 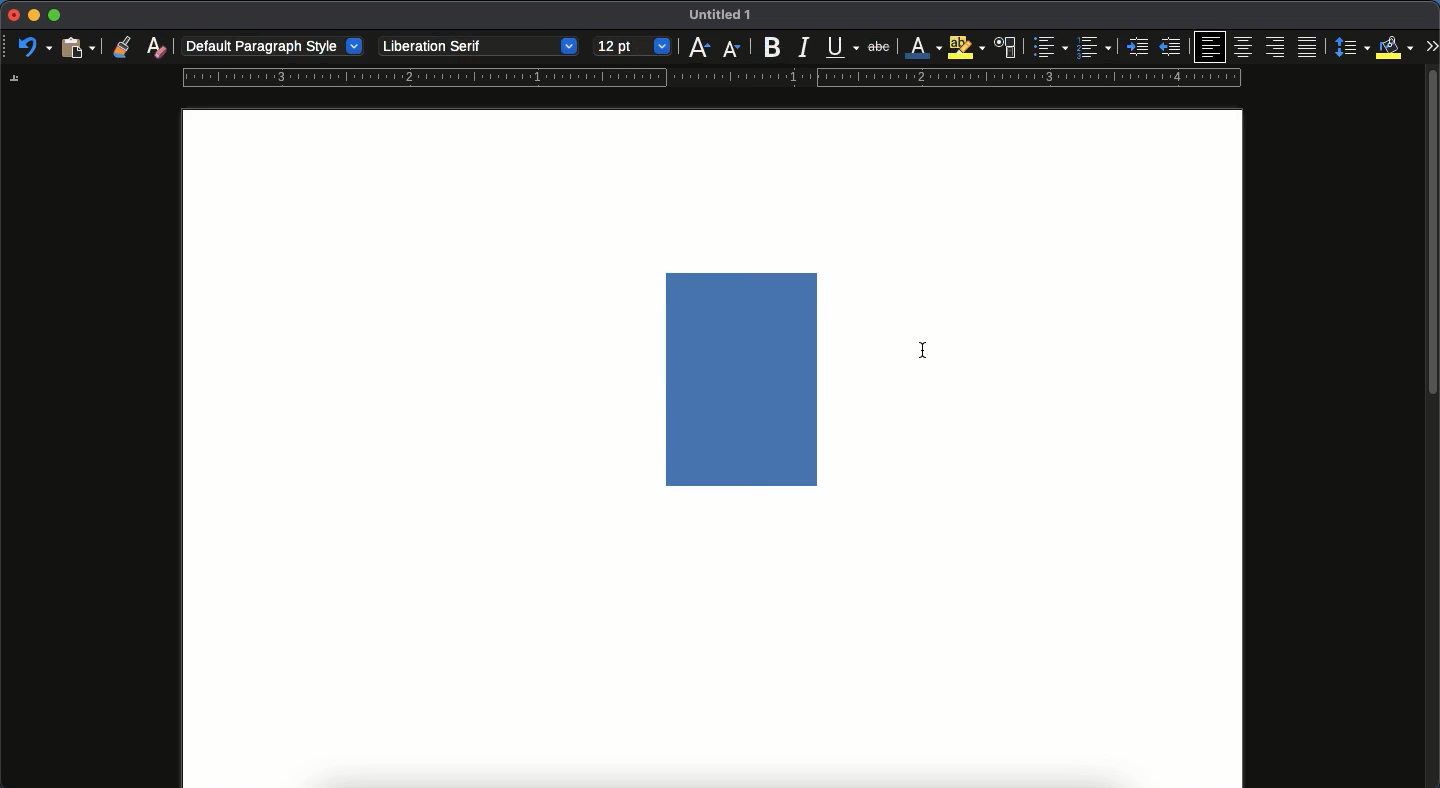 I want to click on justify, so click(x=1309, y=47).